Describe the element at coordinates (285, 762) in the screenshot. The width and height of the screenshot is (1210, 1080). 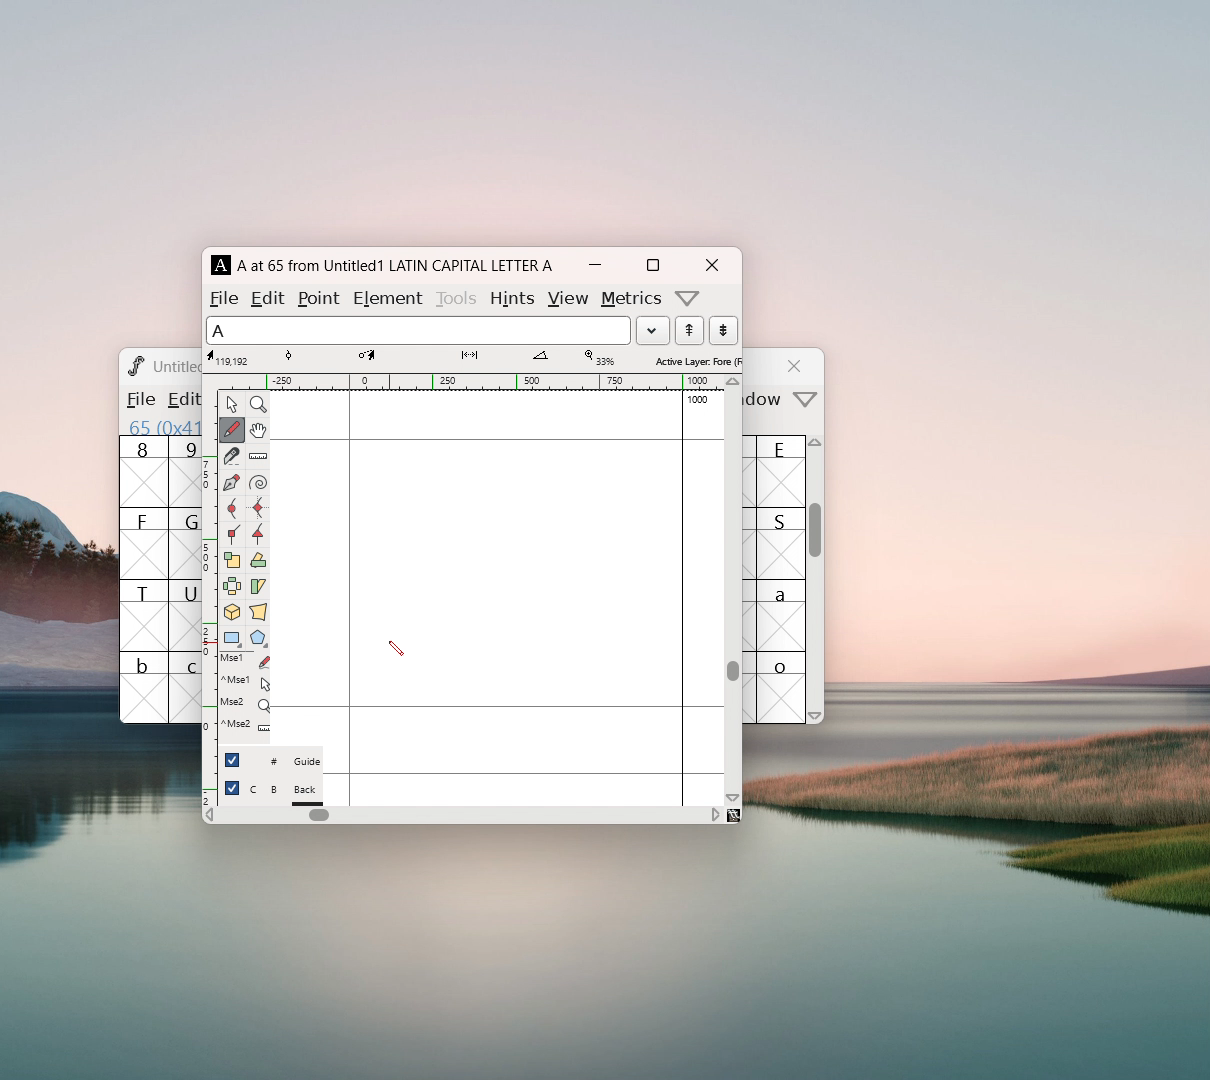
I see `# Guide` at that location.